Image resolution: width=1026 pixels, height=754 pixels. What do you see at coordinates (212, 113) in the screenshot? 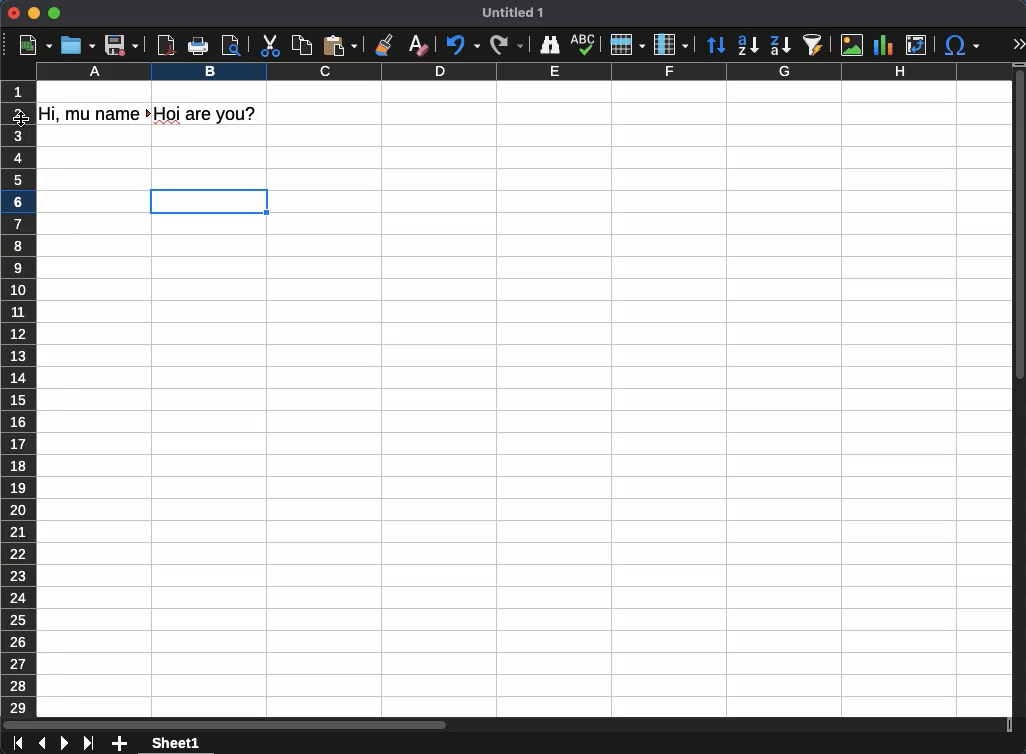
I see `Hoi are you?` at bounding box center [212, 113].